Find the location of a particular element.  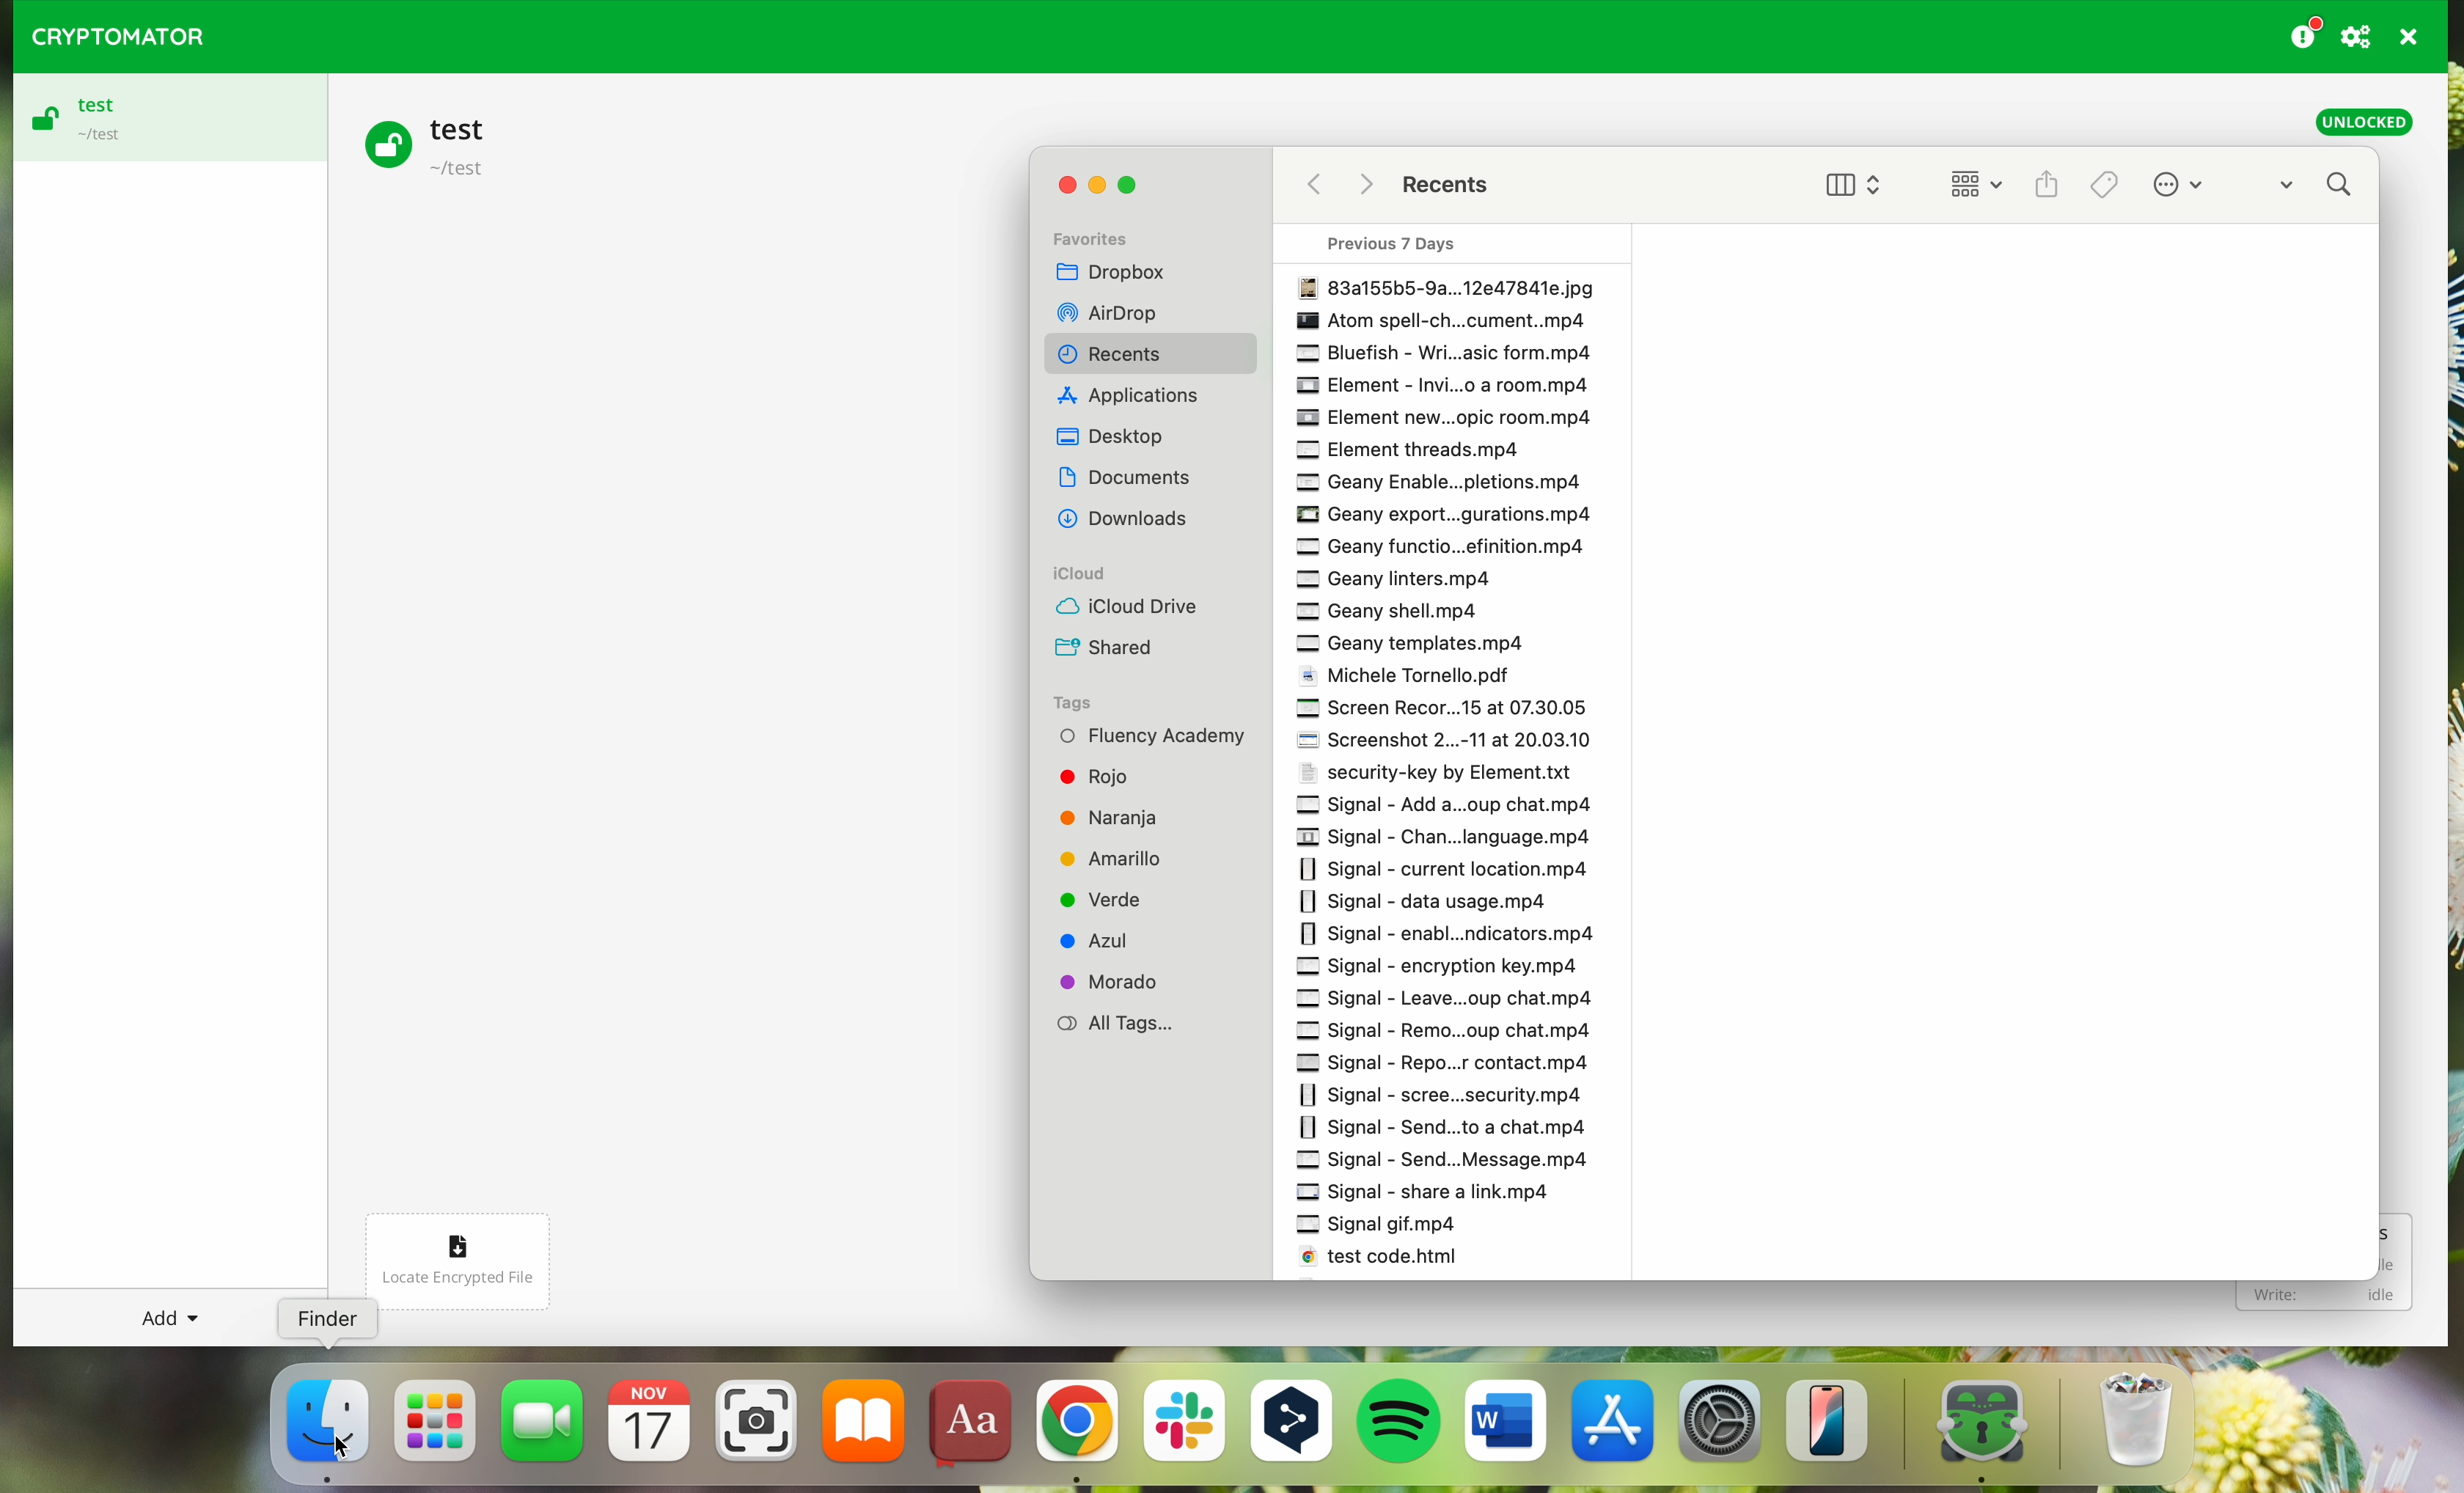

Element is located at coordinates (1451, 383).